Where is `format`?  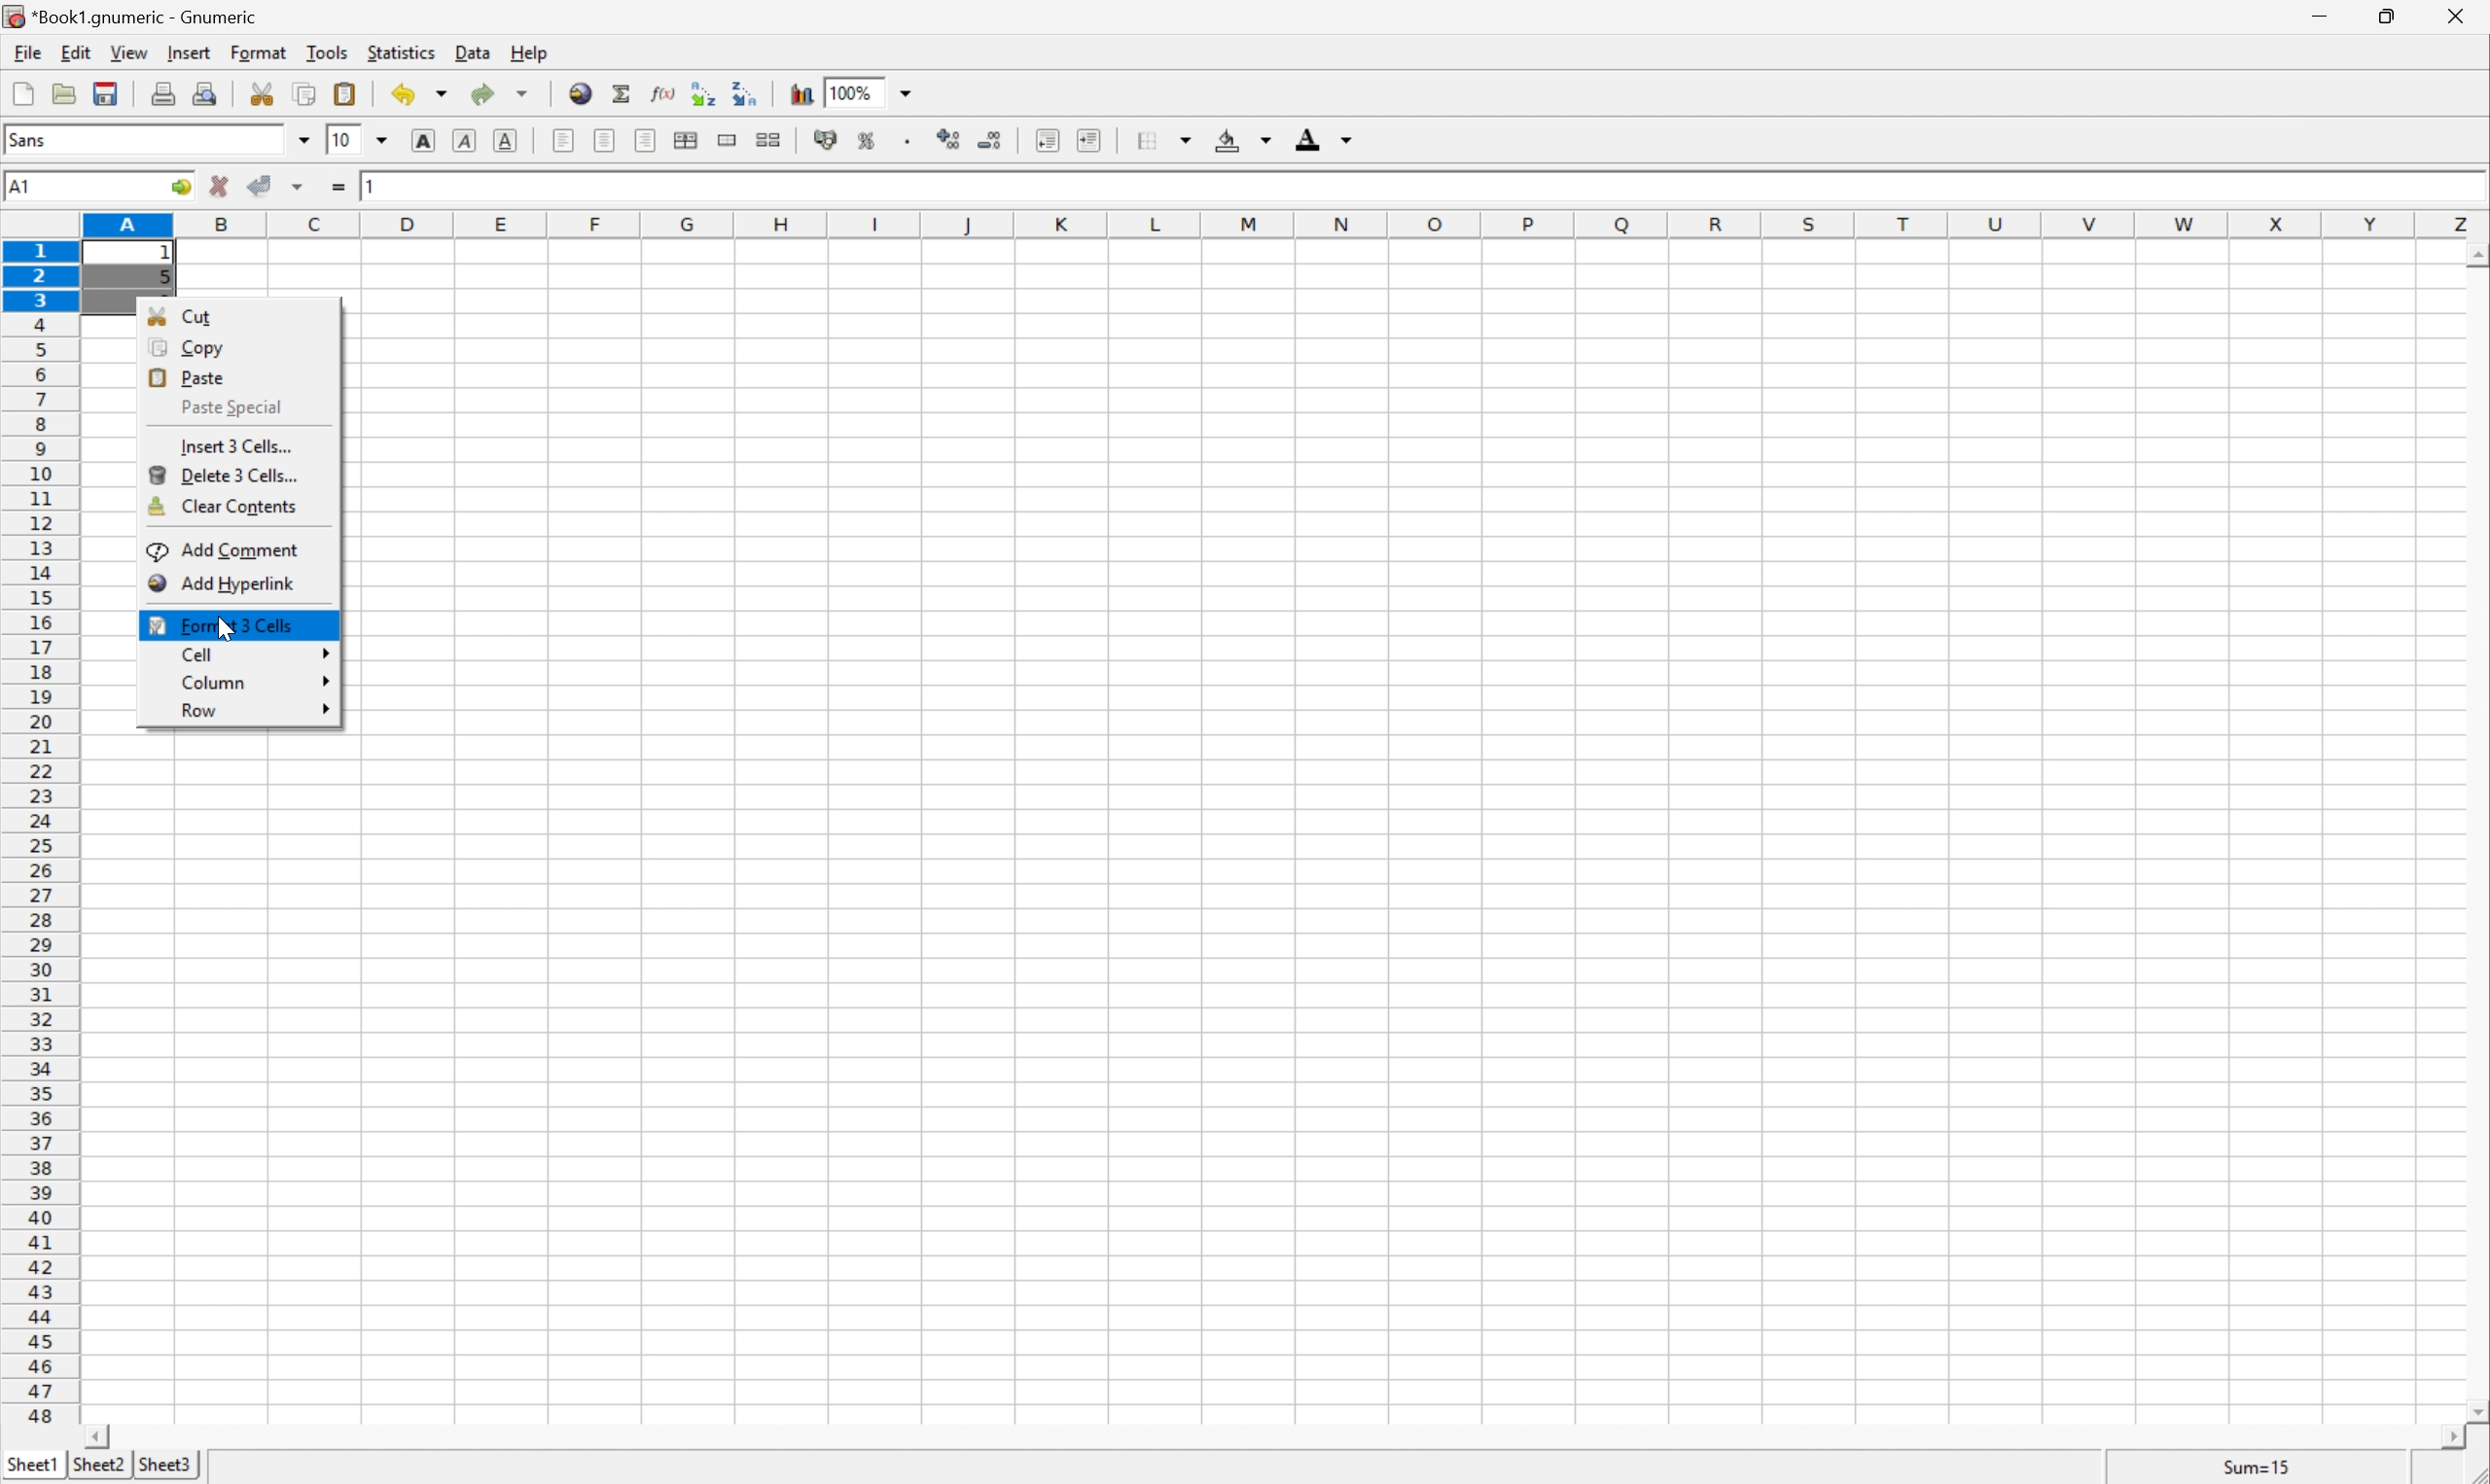
format is located at coordinates (262, 52).